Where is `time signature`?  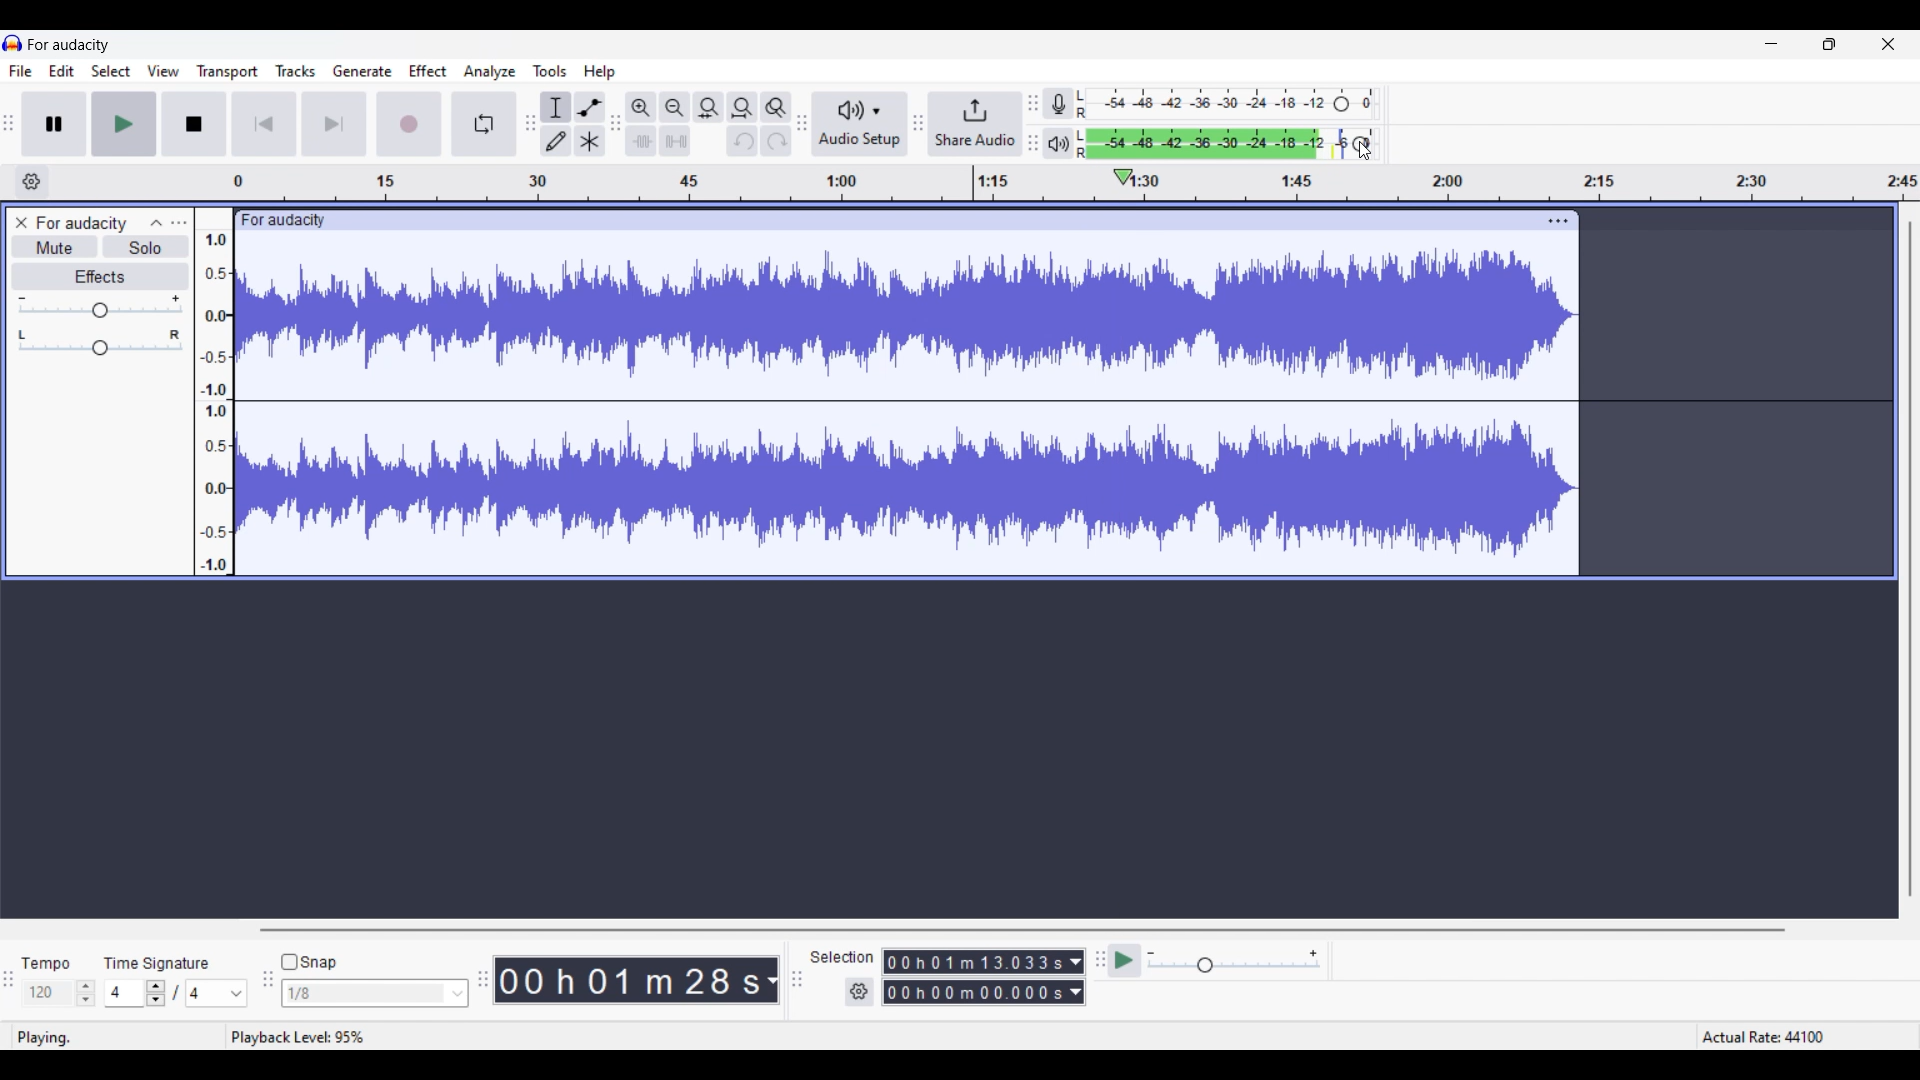
time signature is located at coordinates (156, 963).